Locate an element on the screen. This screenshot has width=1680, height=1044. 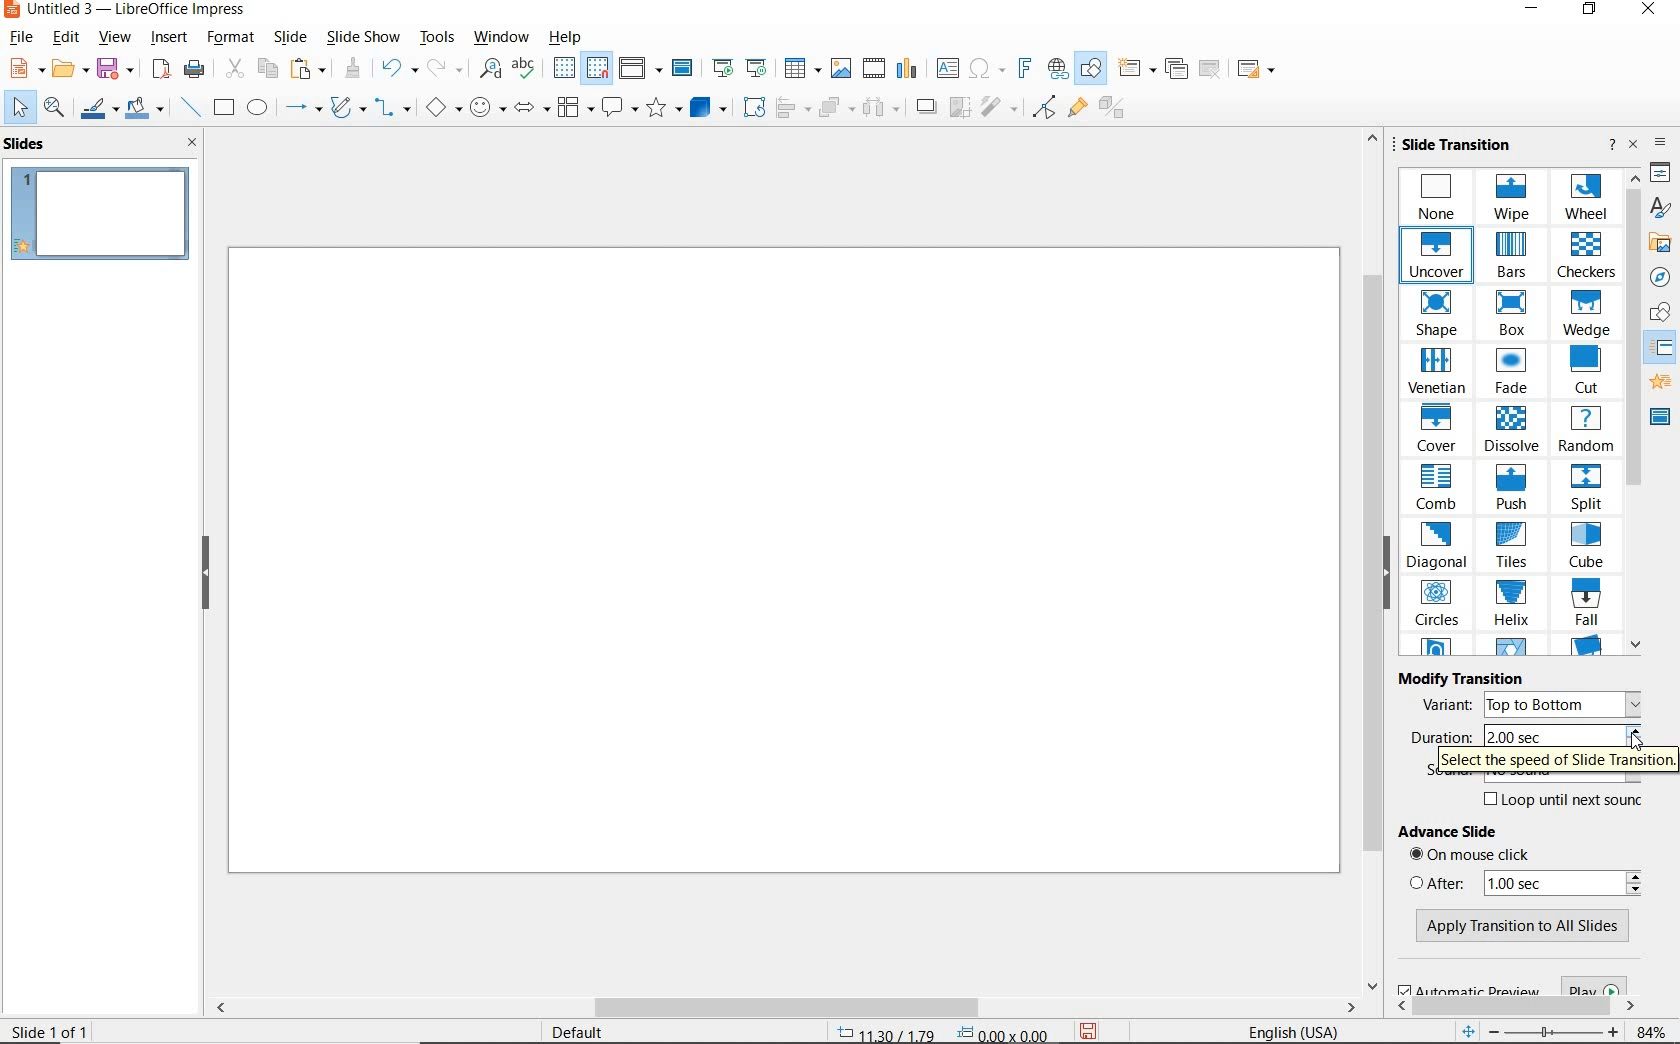
APPLY TRANSITION TO ALL SLIDES is located at coordinates (1520, 928).